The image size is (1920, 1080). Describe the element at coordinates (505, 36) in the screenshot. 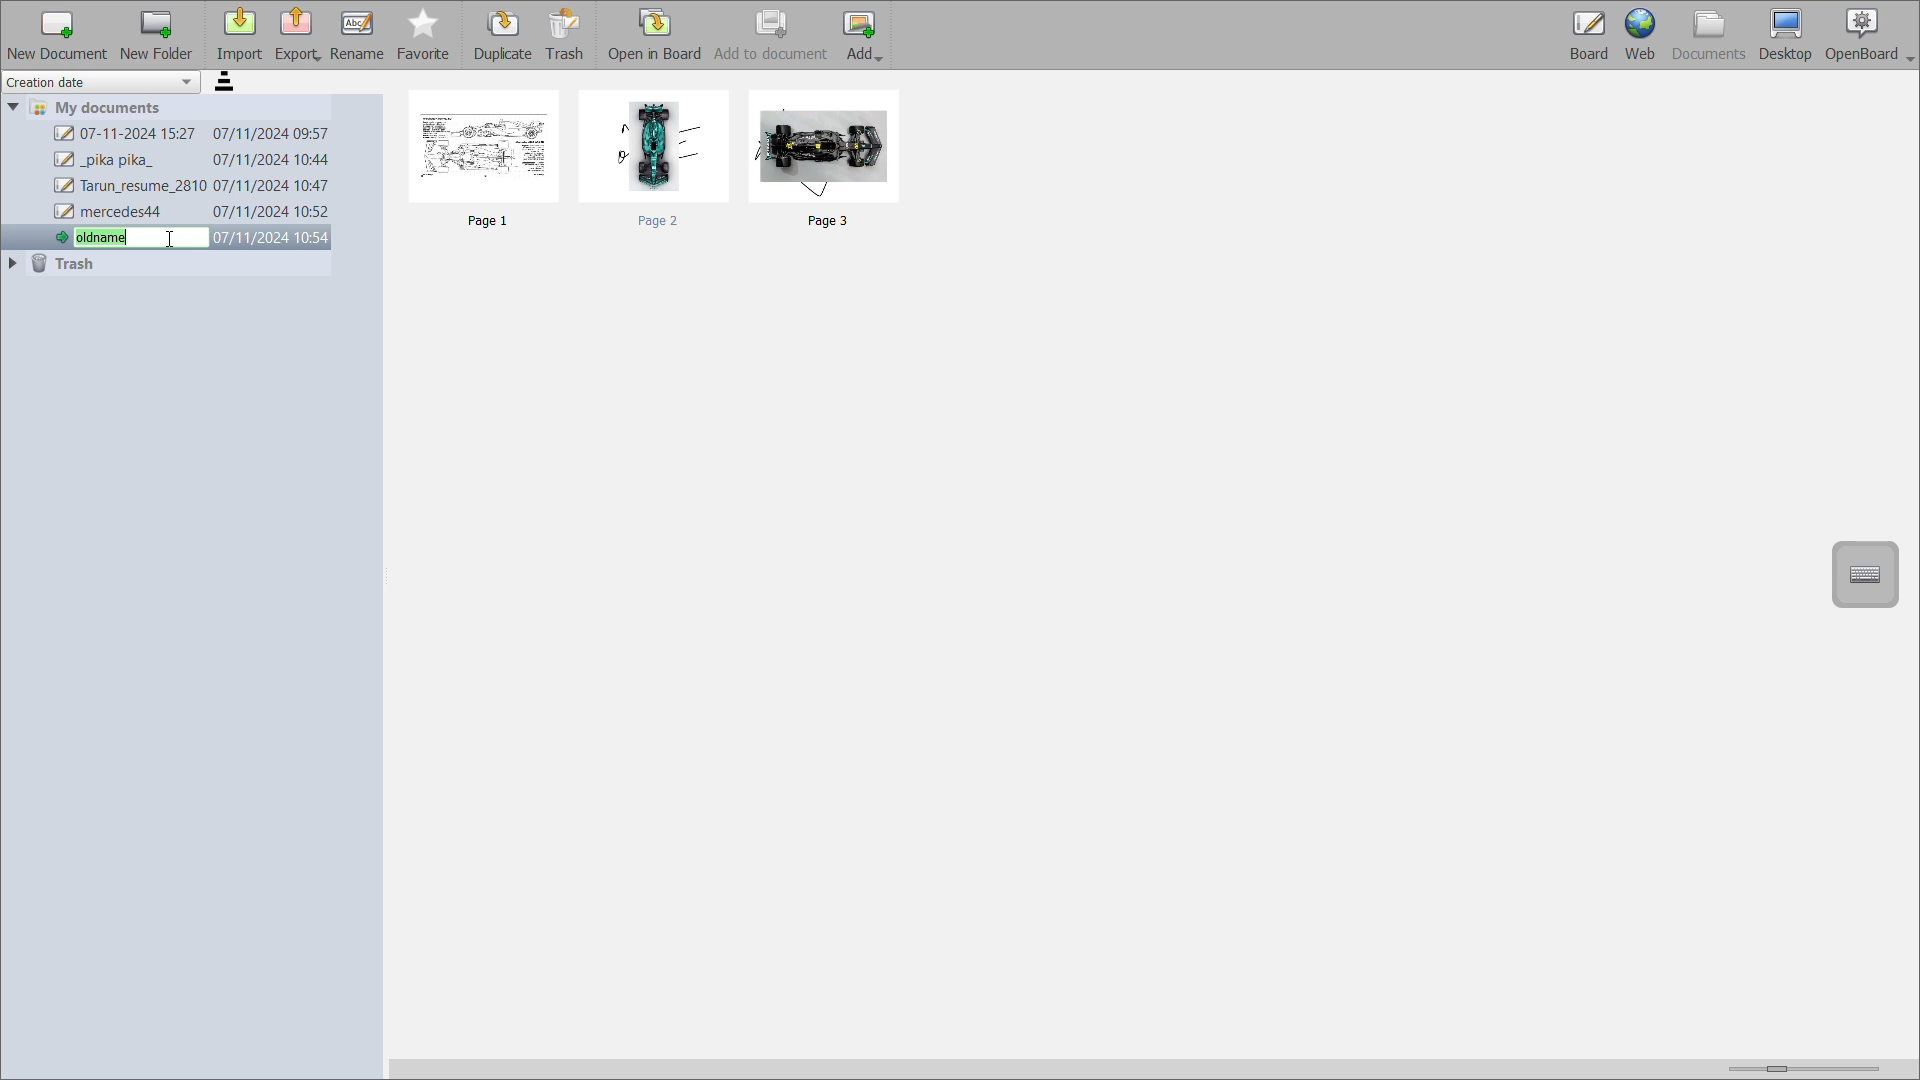

I see `duplicate` at that location.